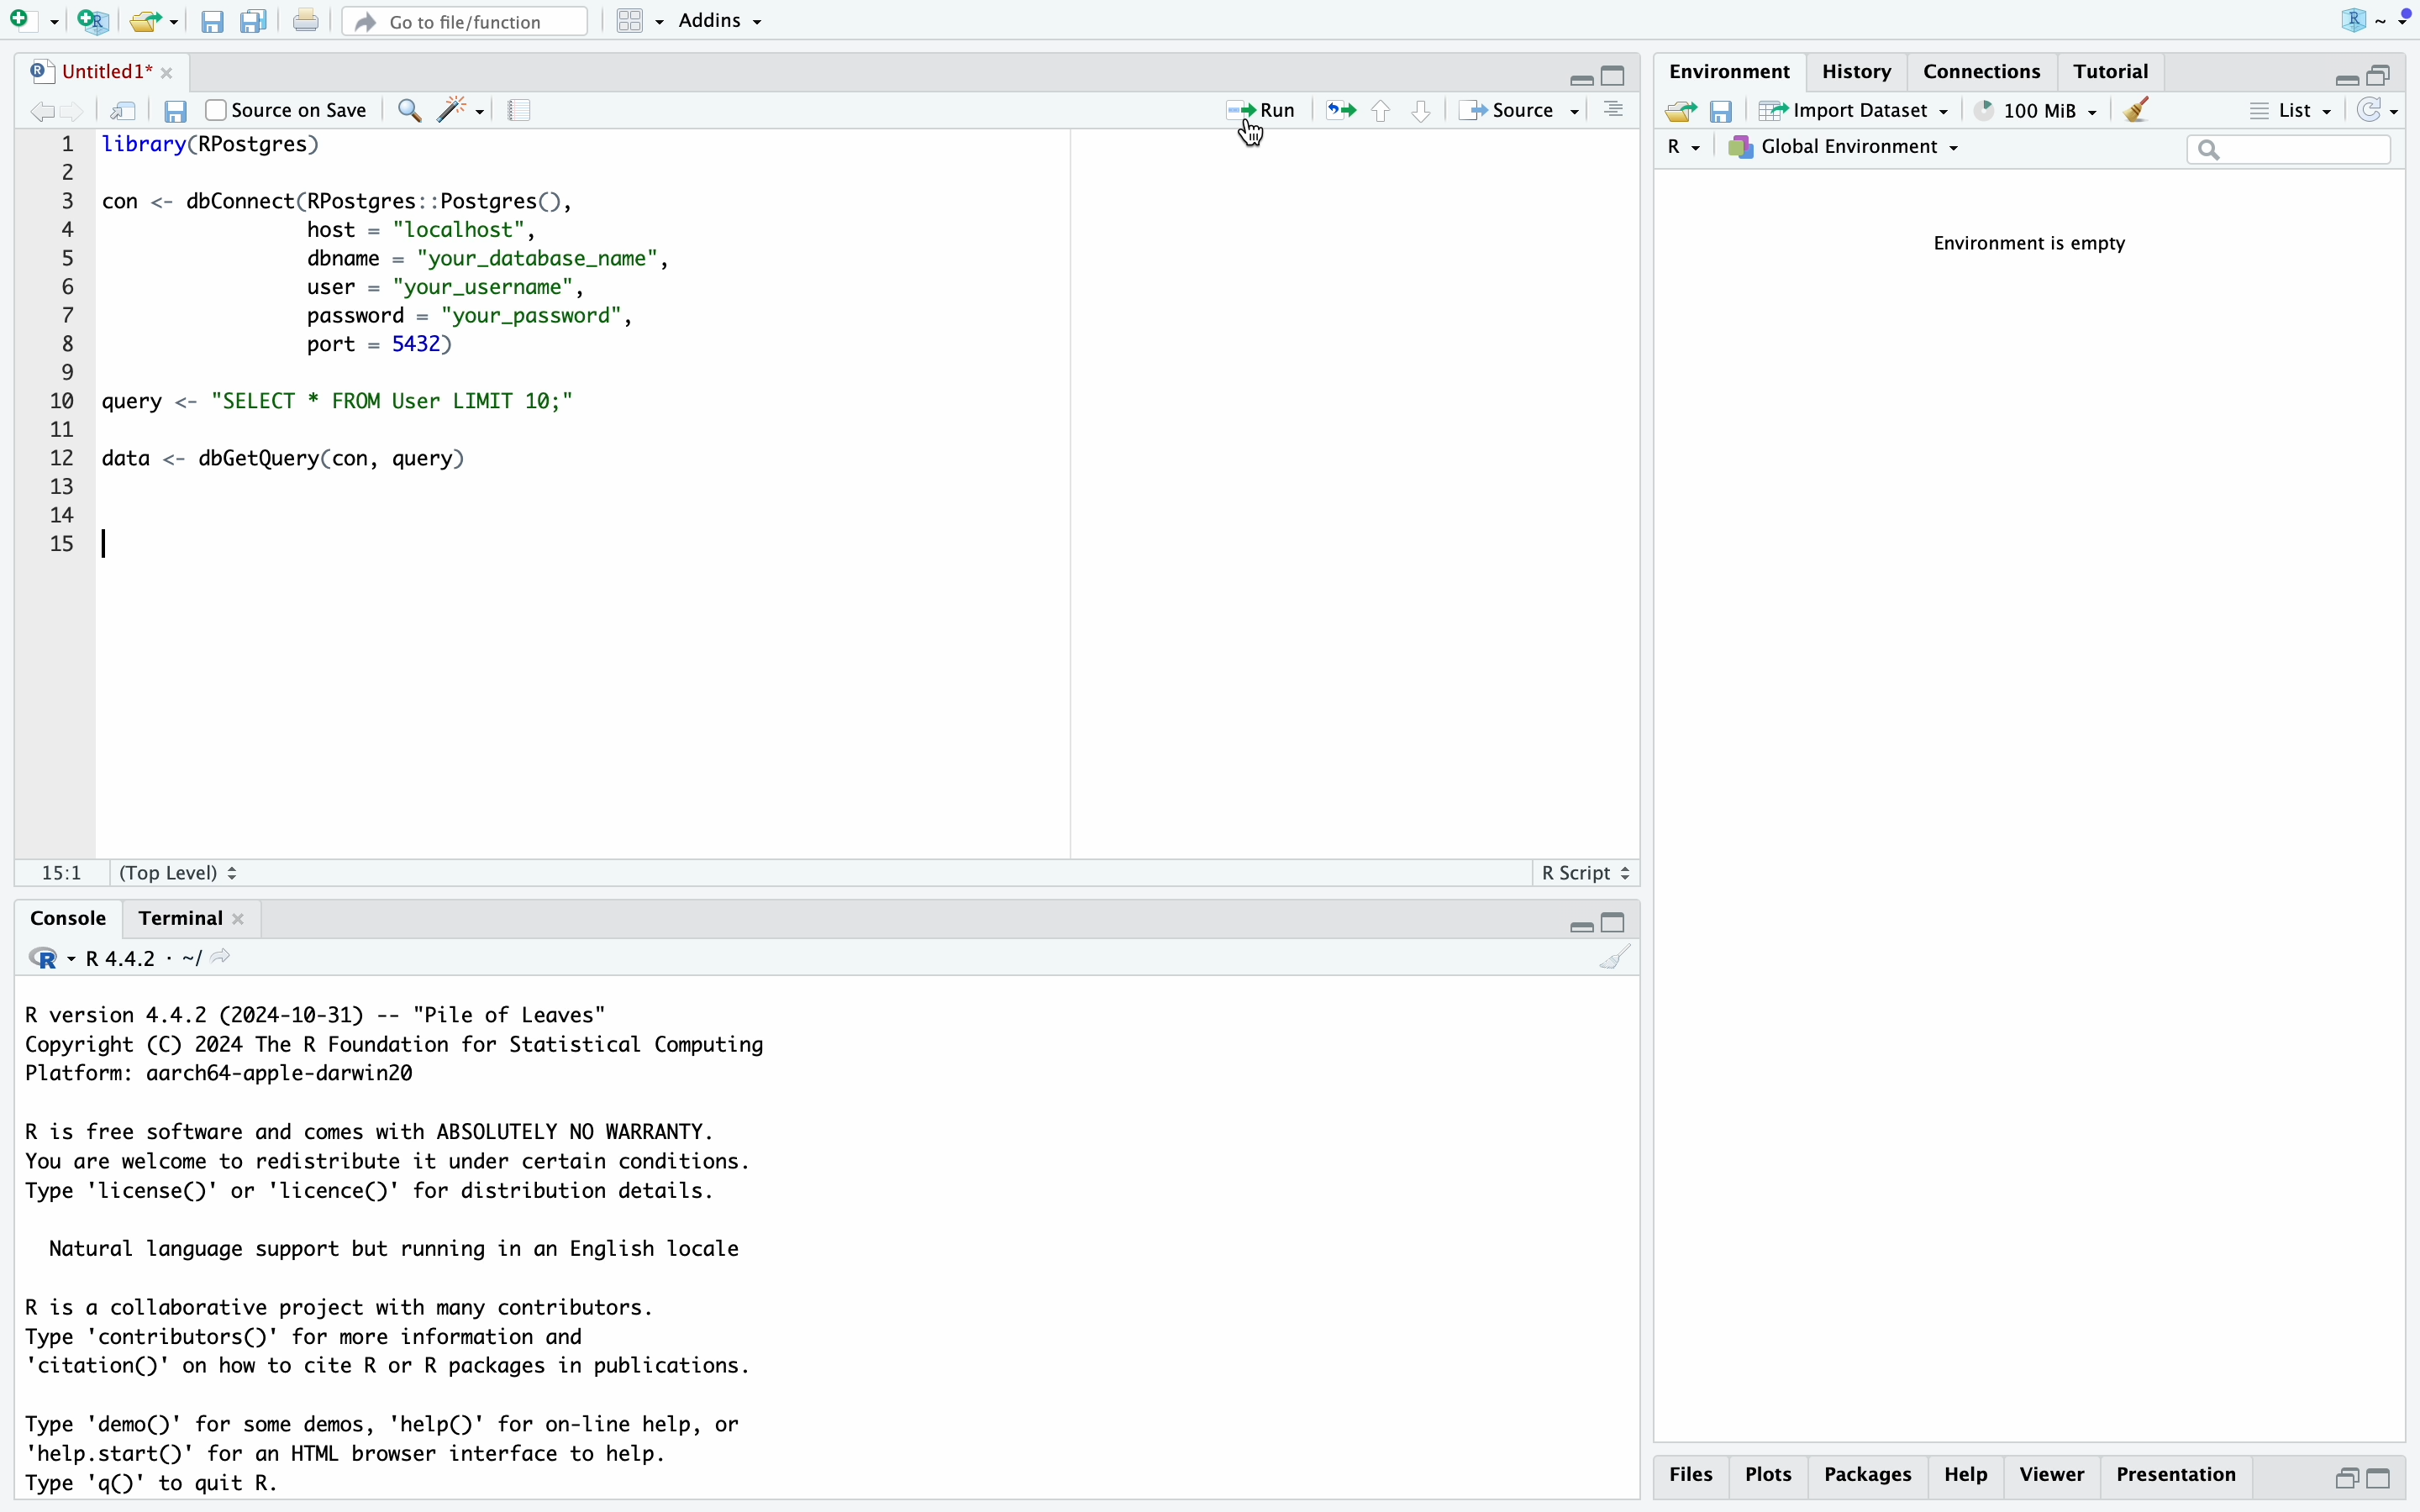 The image size is (2420, 1512). Describe the element at coordinates (155, 21) in the screenshot. I see `open an existing file` at that location.